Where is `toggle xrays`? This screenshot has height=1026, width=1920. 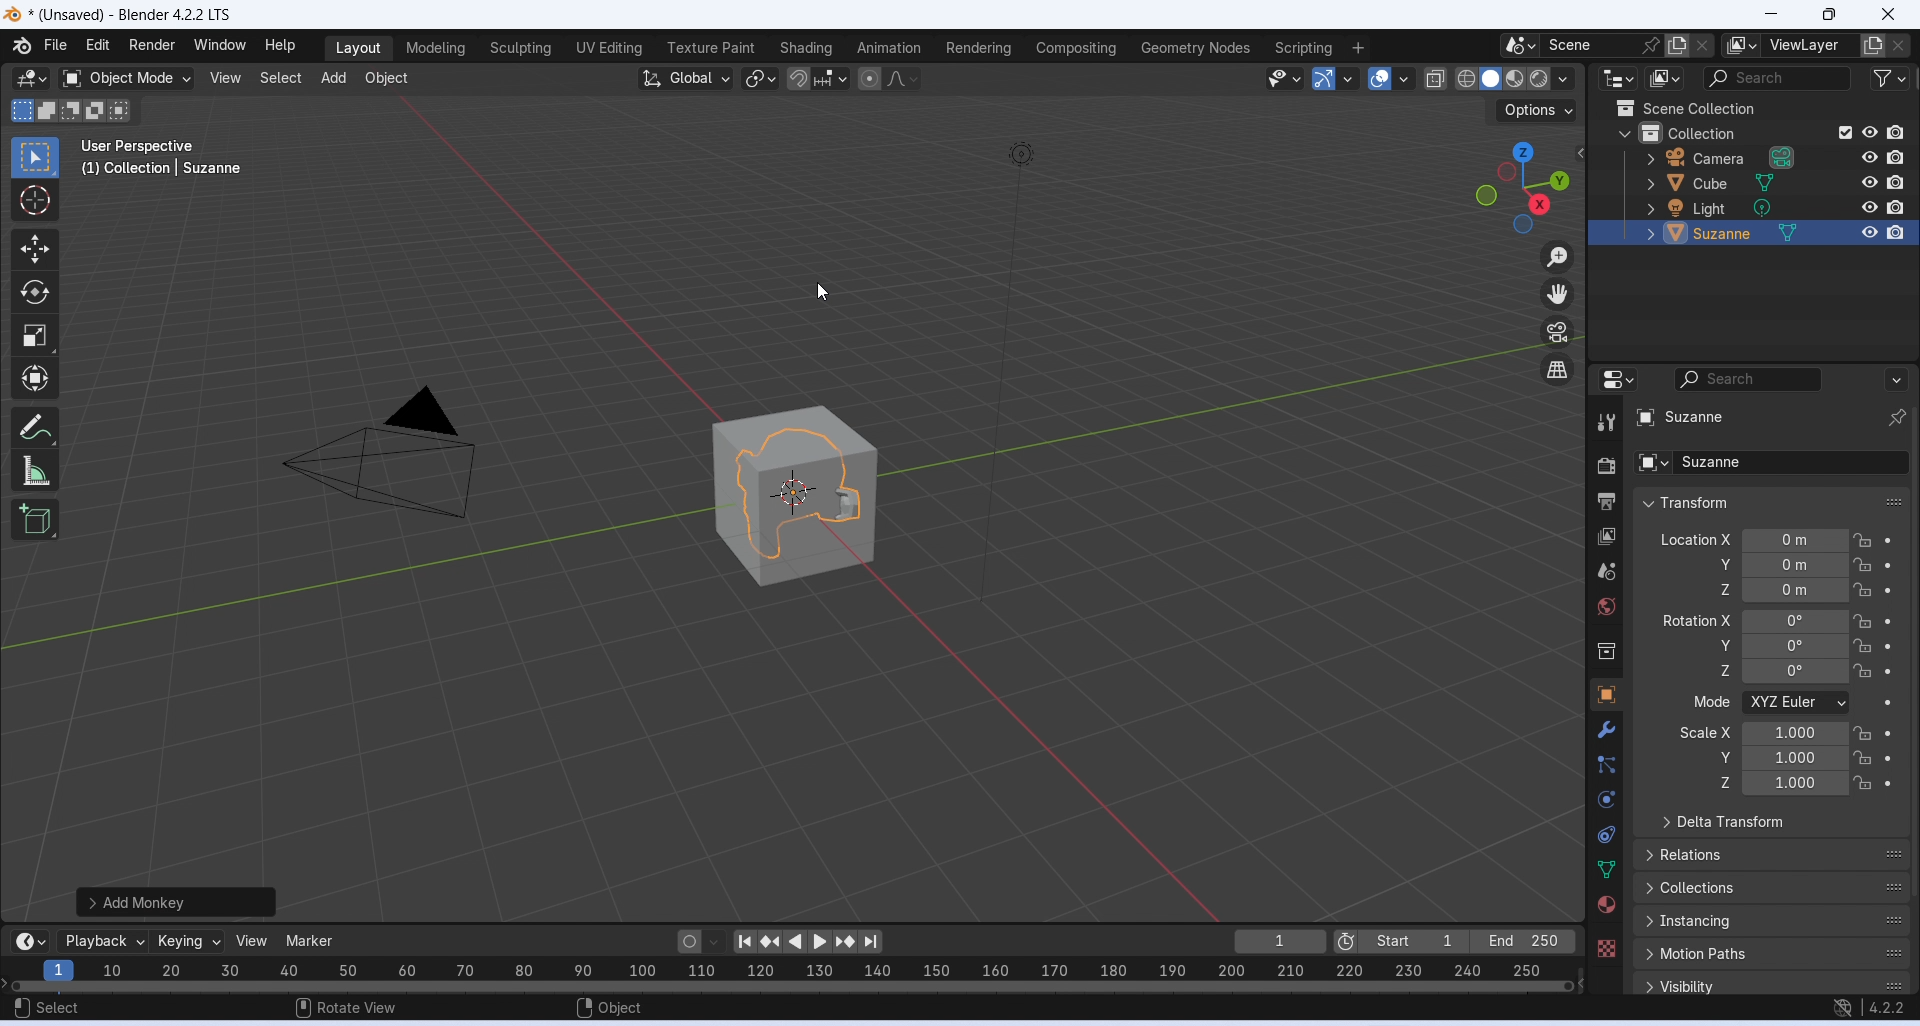 toggle xrays is located at coordinates (1436, 79).